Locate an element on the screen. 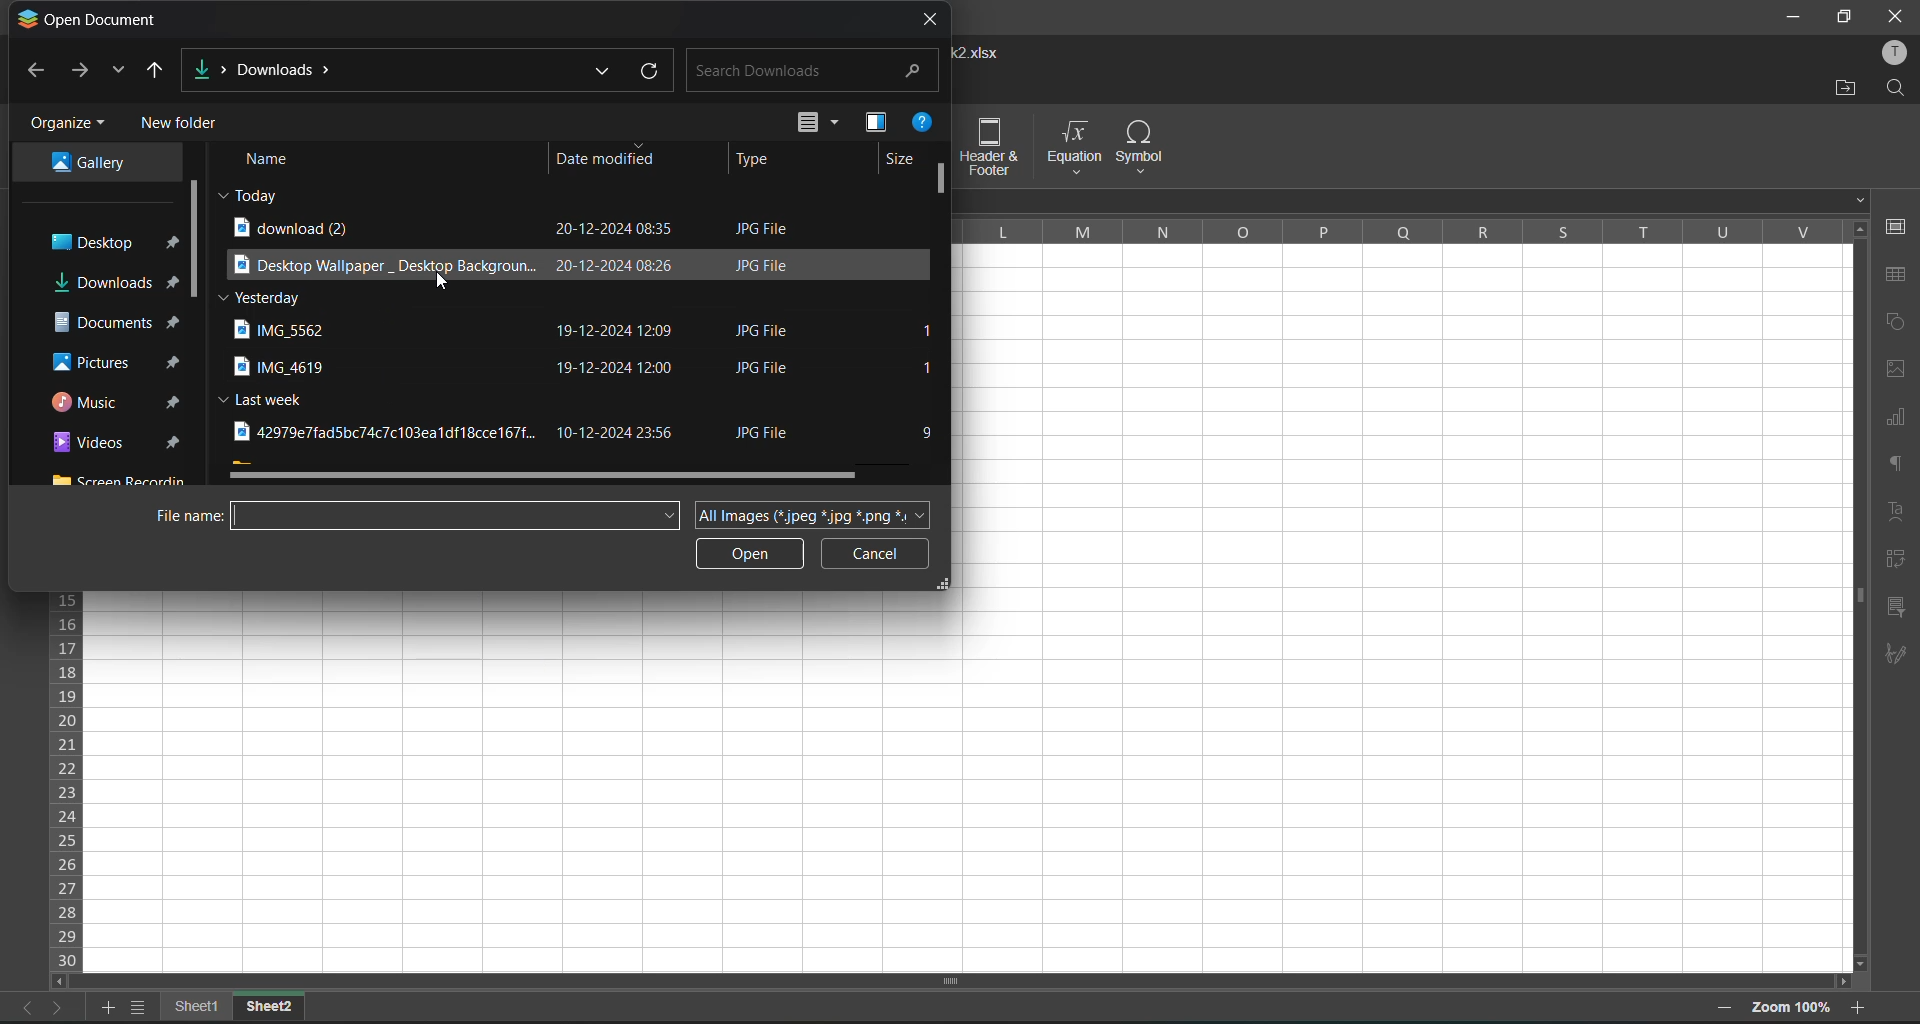 The width and height of the screenshot is (1920, 1024). table is located at coordinates (1897, 274).